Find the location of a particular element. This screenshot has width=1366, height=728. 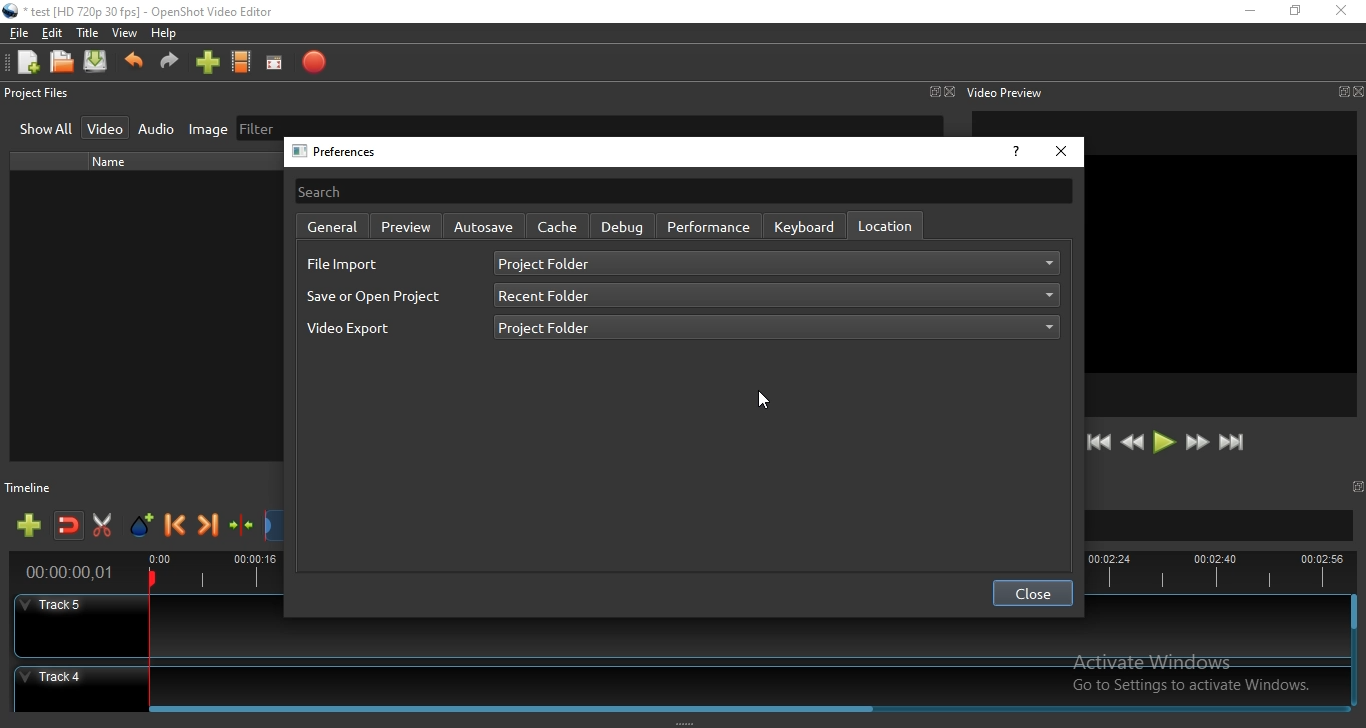

location is located at coordinates (884, 225).